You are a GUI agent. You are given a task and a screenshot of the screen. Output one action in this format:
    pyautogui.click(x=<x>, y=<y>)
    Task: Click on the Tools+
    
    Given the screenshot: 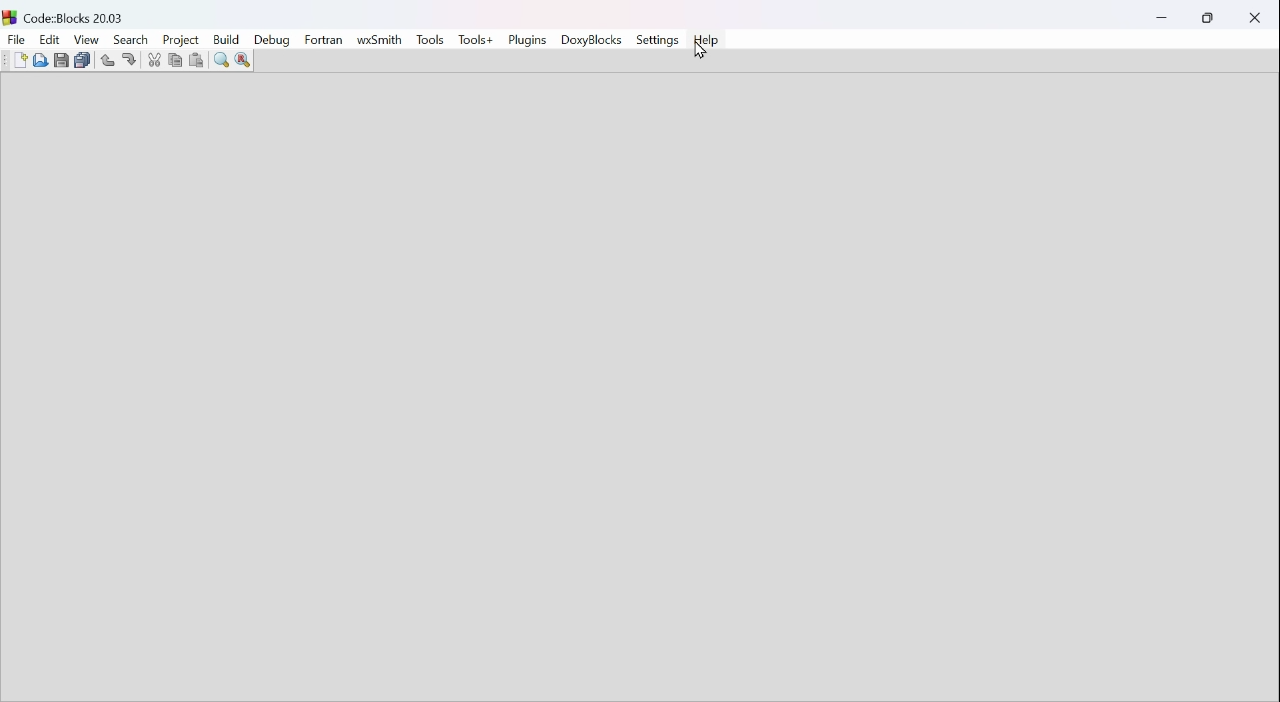 What is the action you would take?
    pyautogui.click(x=474, y=40)
    